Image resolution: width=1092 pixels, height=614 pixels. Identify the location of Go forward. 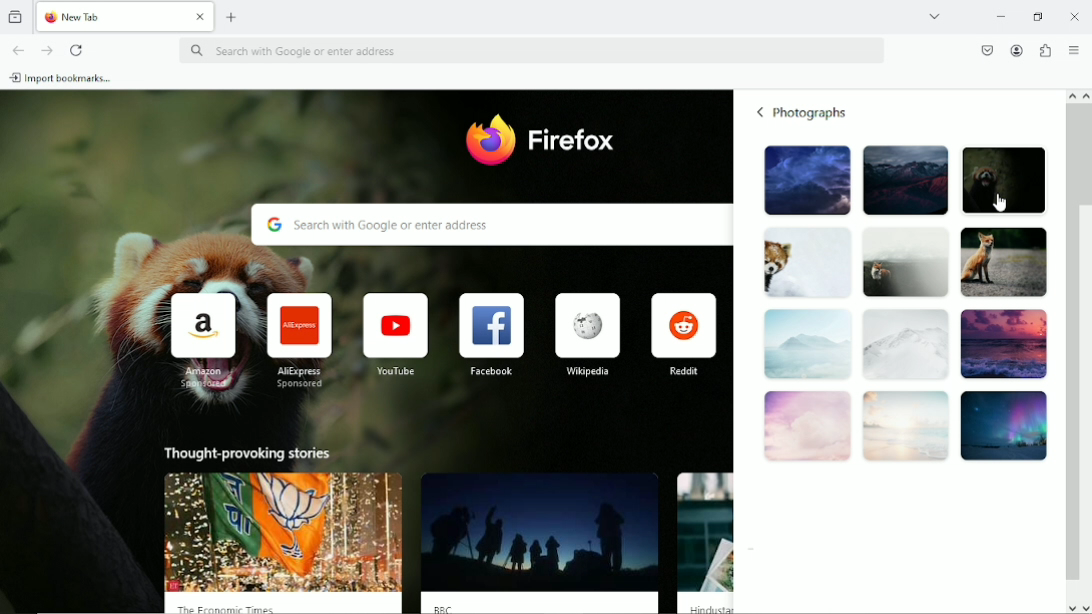
(46, 50).